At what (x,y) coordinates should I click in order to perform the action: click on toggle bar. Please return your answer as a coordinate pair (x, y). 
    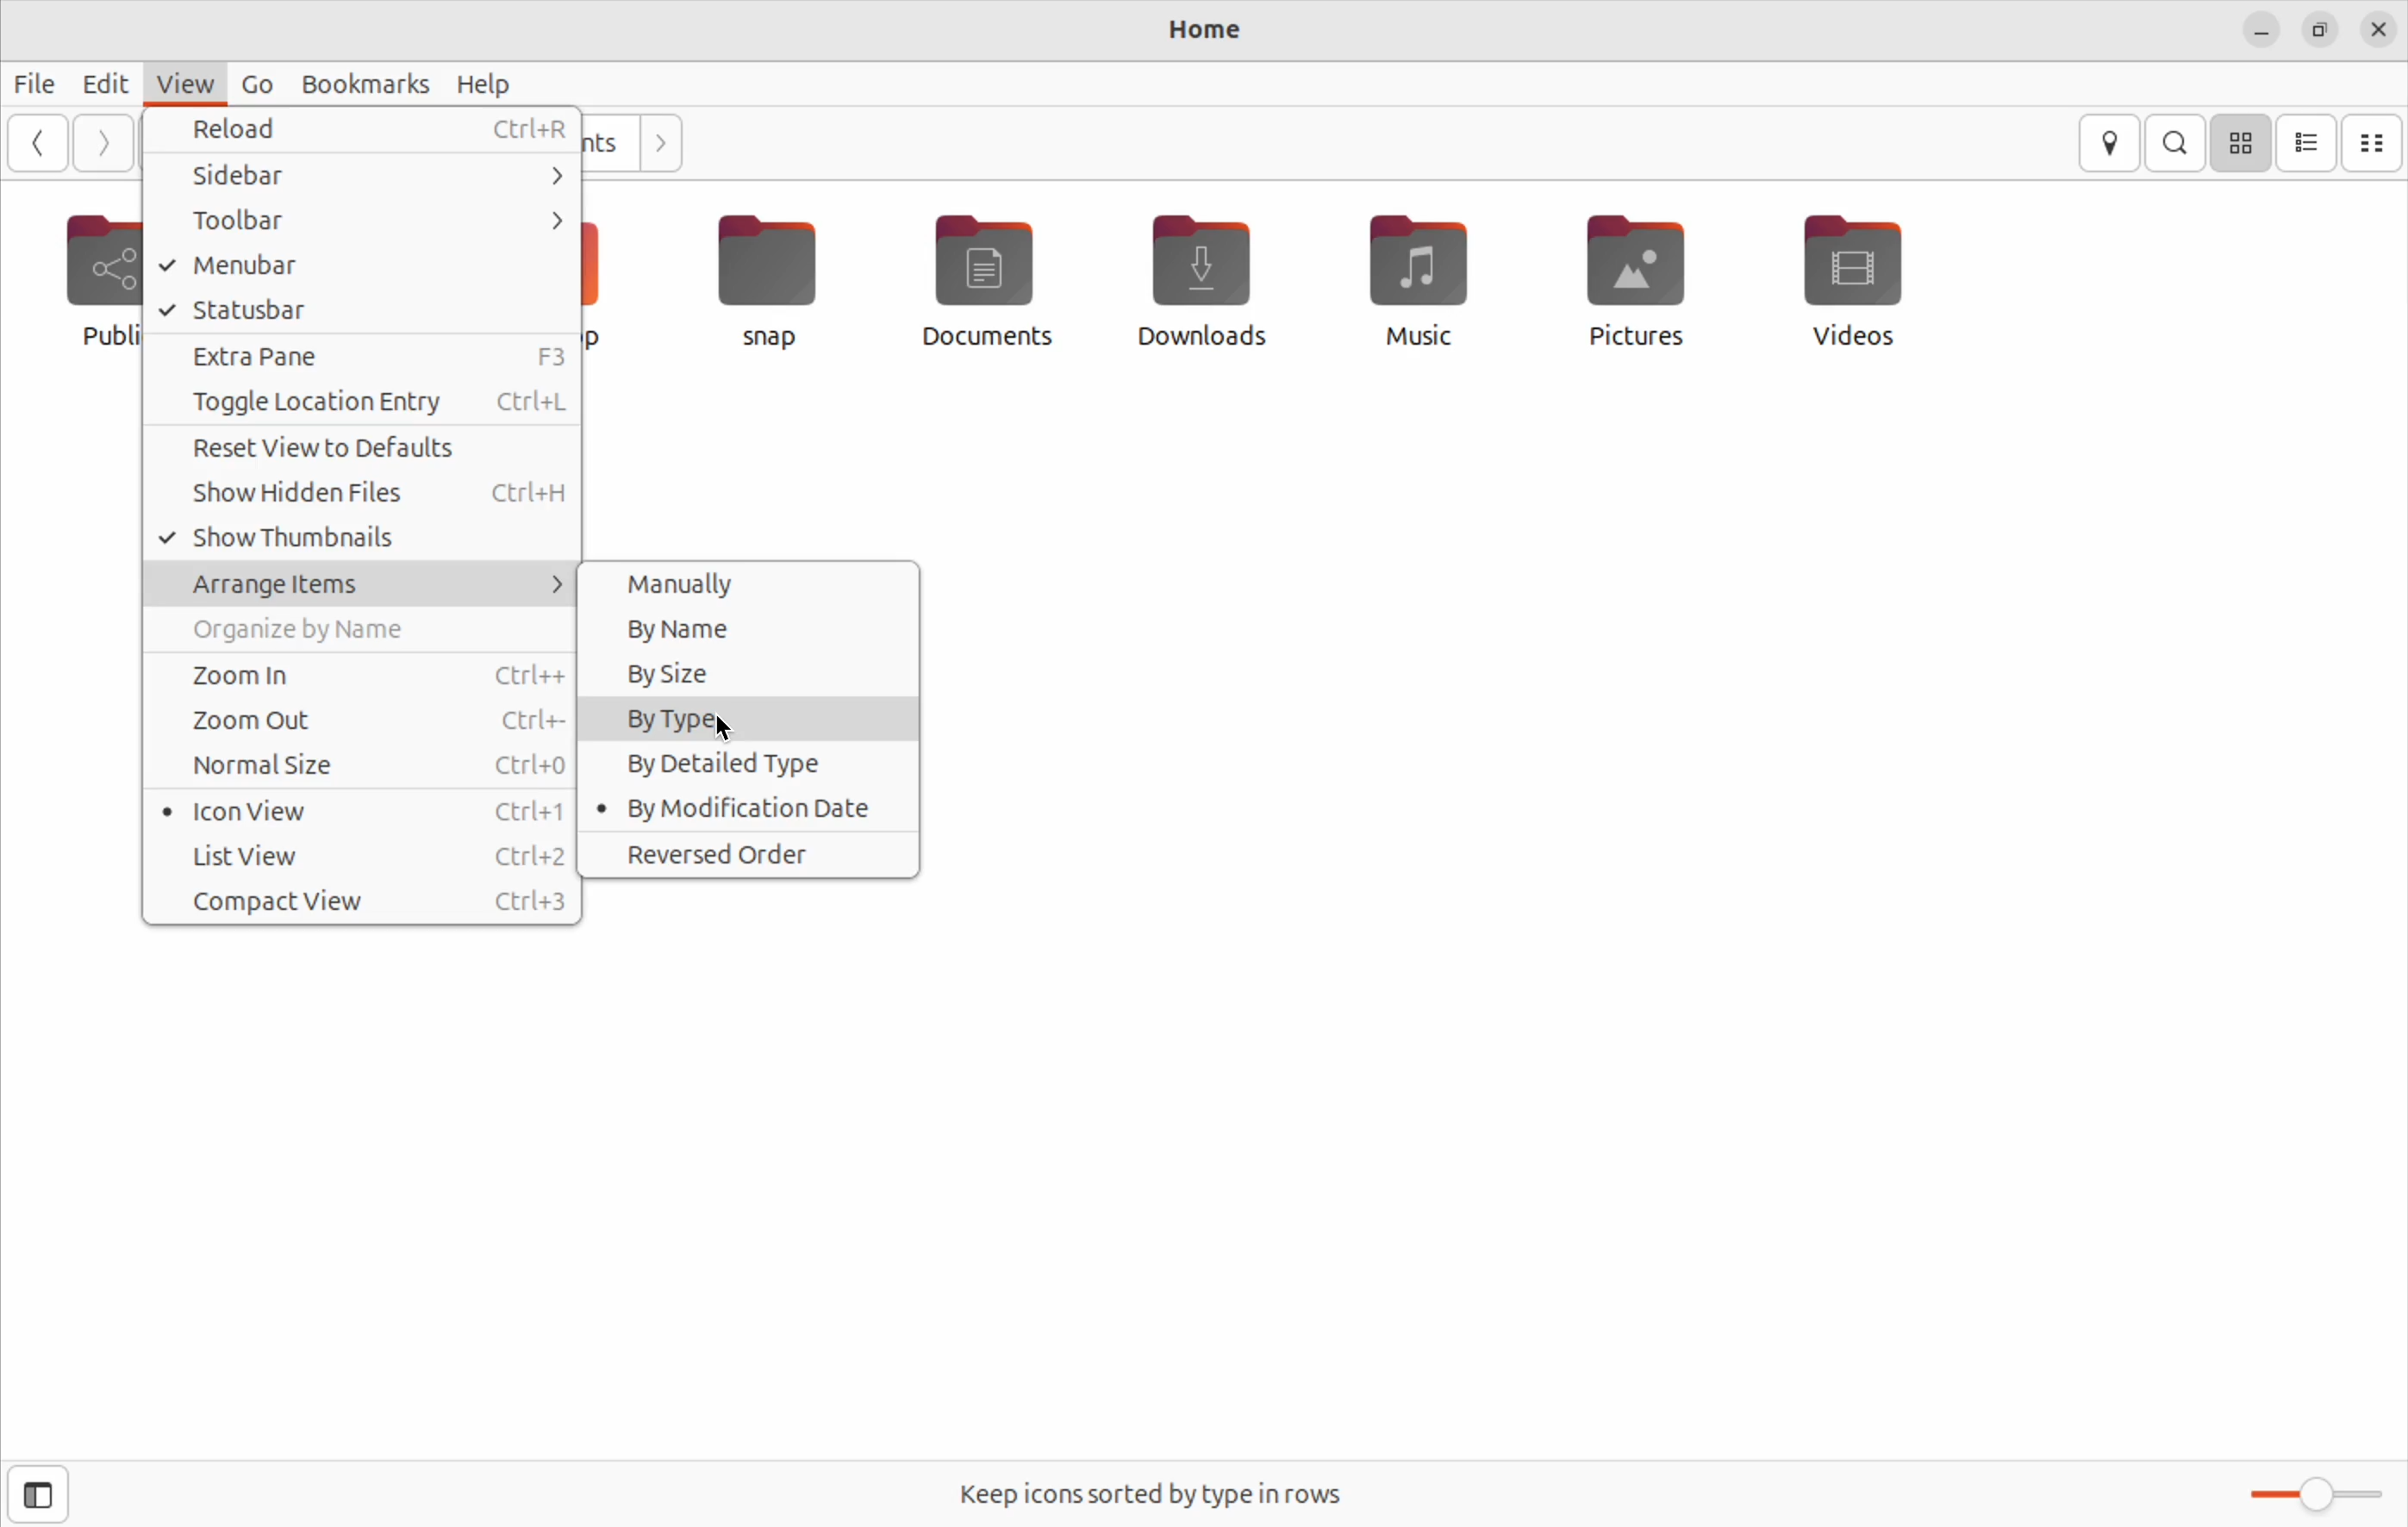
    Looking at the image, I should click on (2307, 1493).